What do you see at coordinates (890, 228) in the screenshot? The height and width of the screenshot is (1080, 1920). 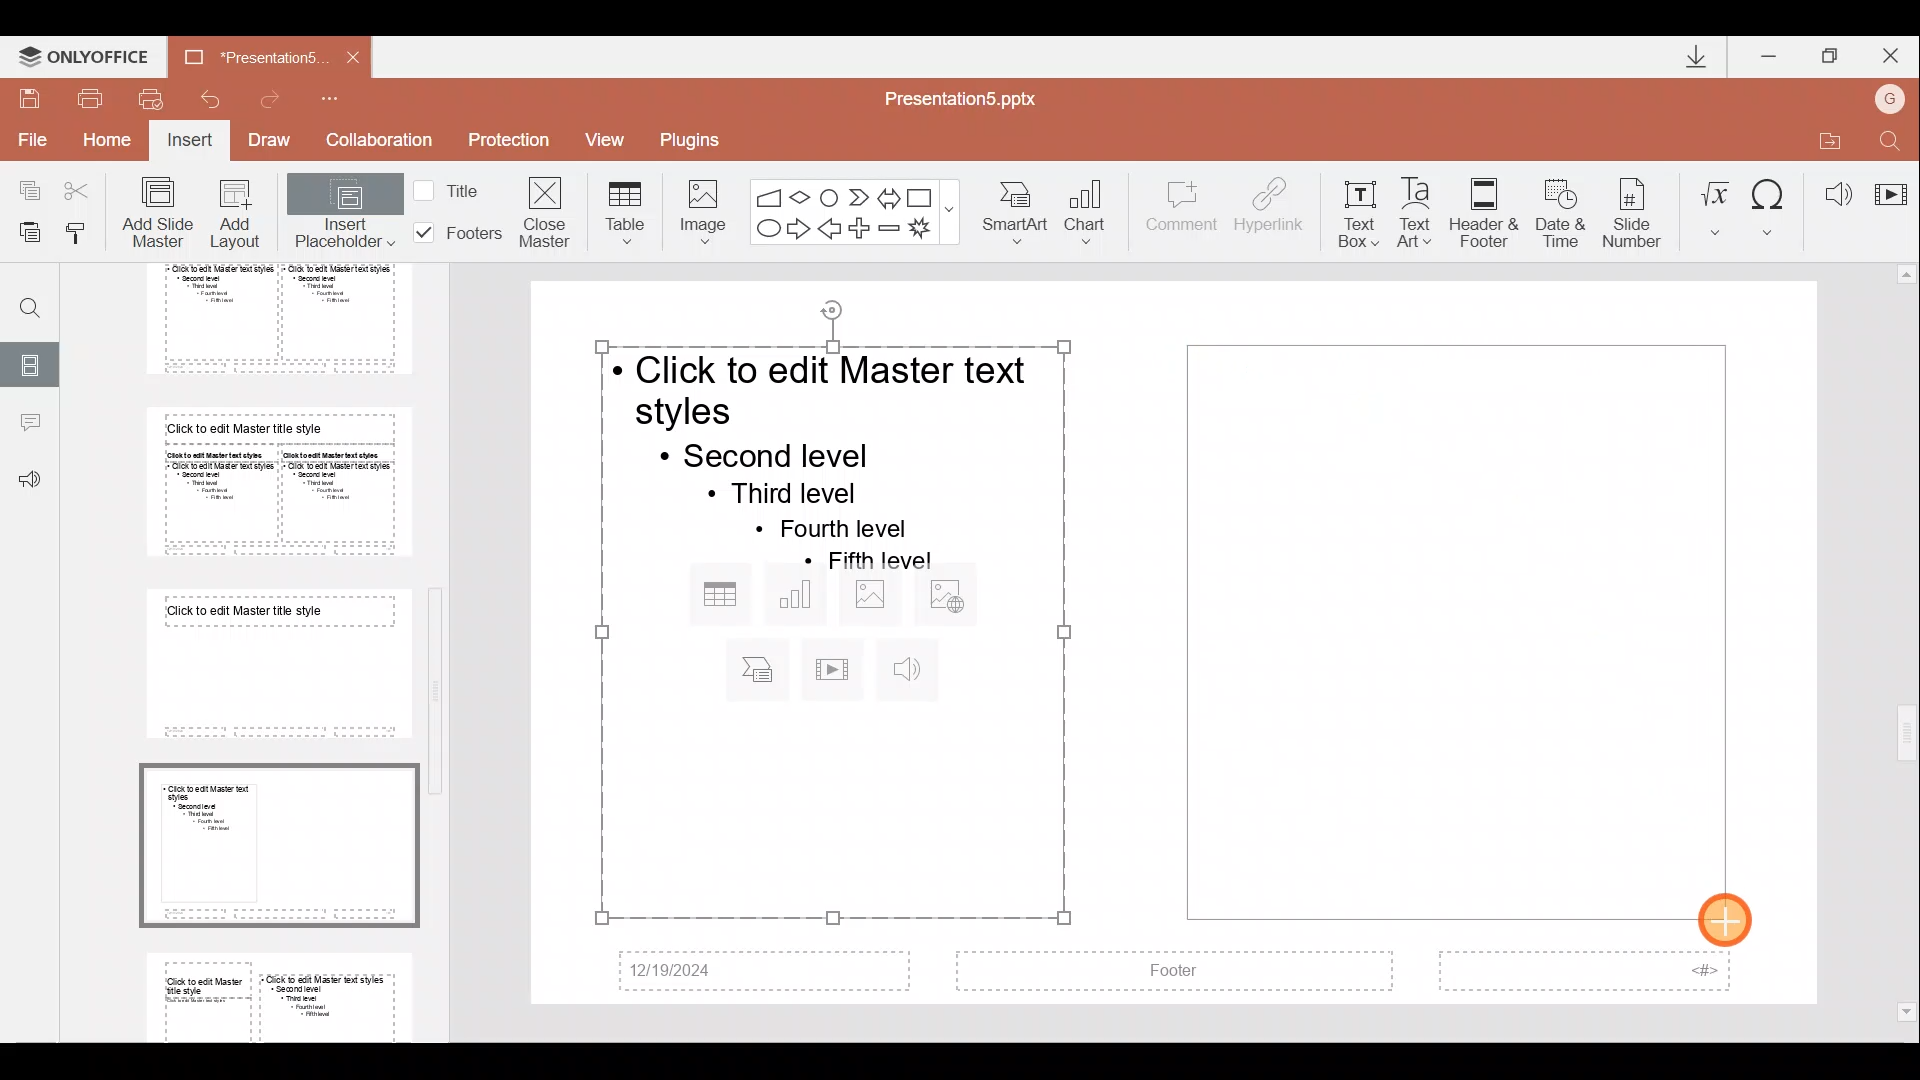 I see `Minus` at bounding box center [890, 228].